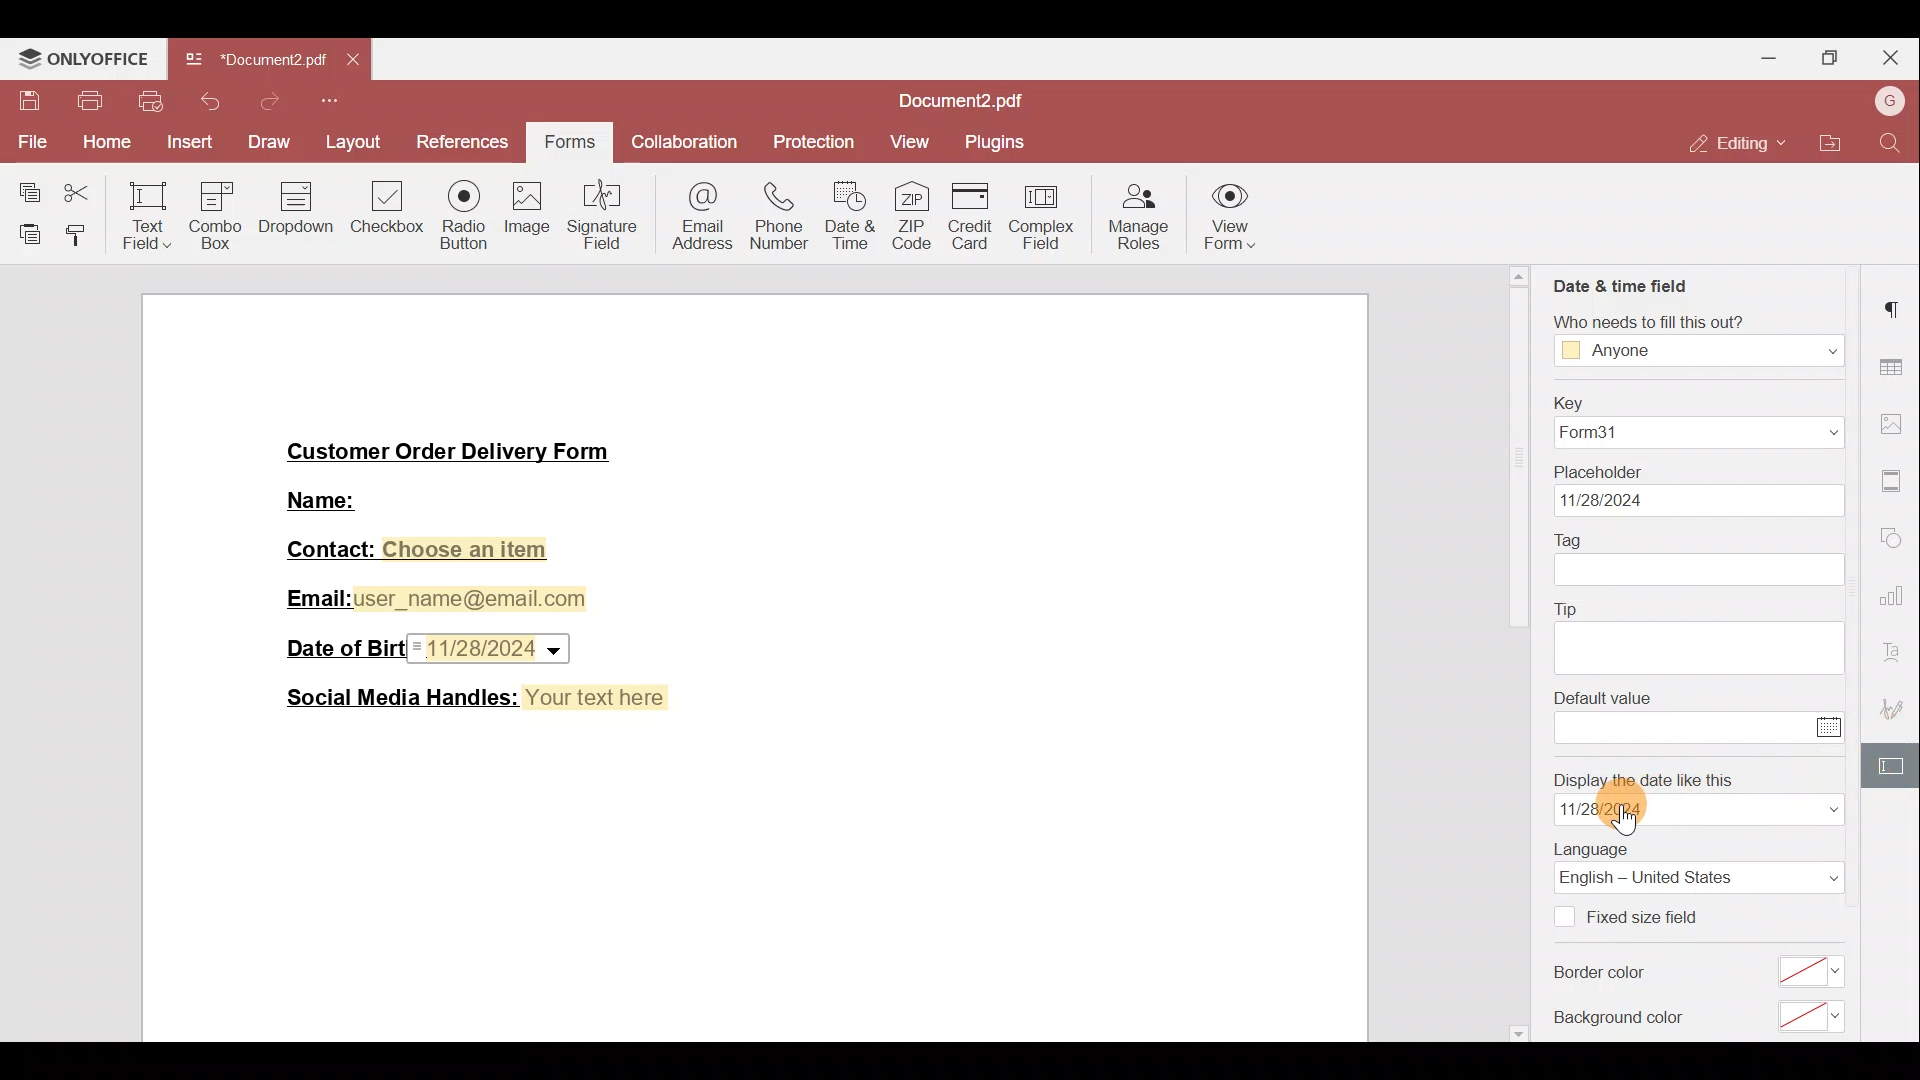 This screenshot has width=1920, height=1080. Describe the element at coordinates (1651, 320) in the screenshot. I see `Who needs to fill this out?` at that location.